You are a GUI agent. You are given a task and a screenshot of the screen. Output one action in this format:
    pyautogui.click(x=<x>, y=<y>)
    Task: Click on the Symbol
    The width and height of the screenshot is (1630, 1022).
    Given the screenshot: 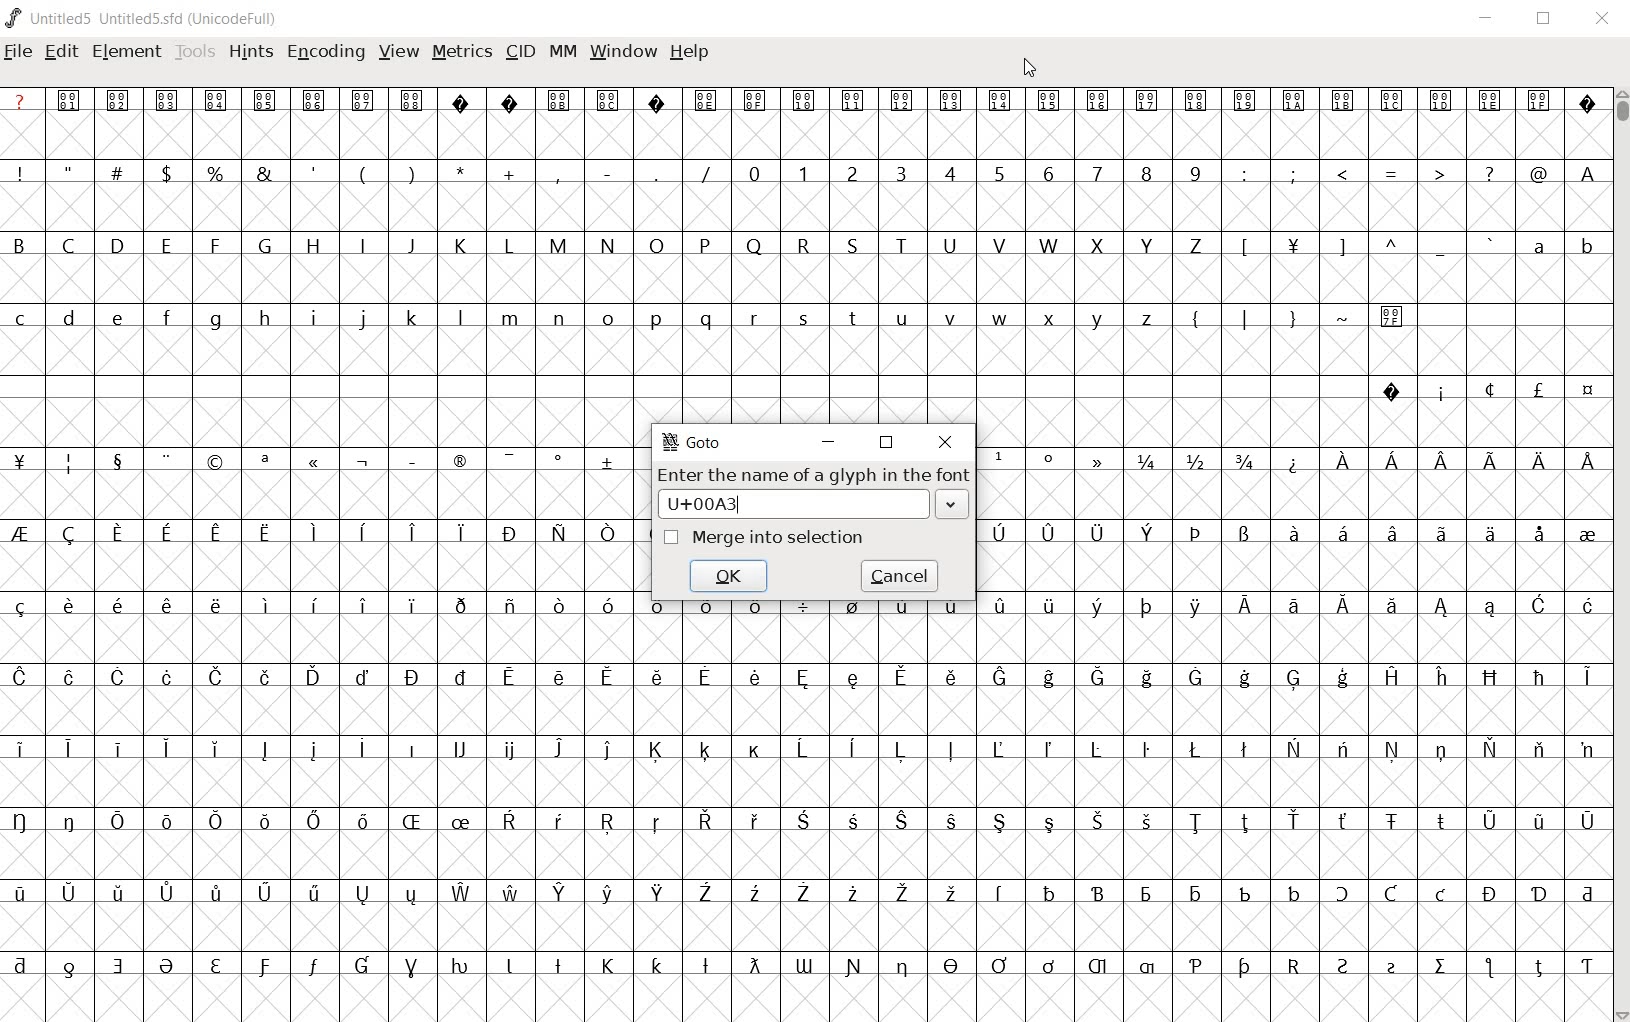 What is the action you would take?
    pyautogui.click(x=1146, y=100)
    